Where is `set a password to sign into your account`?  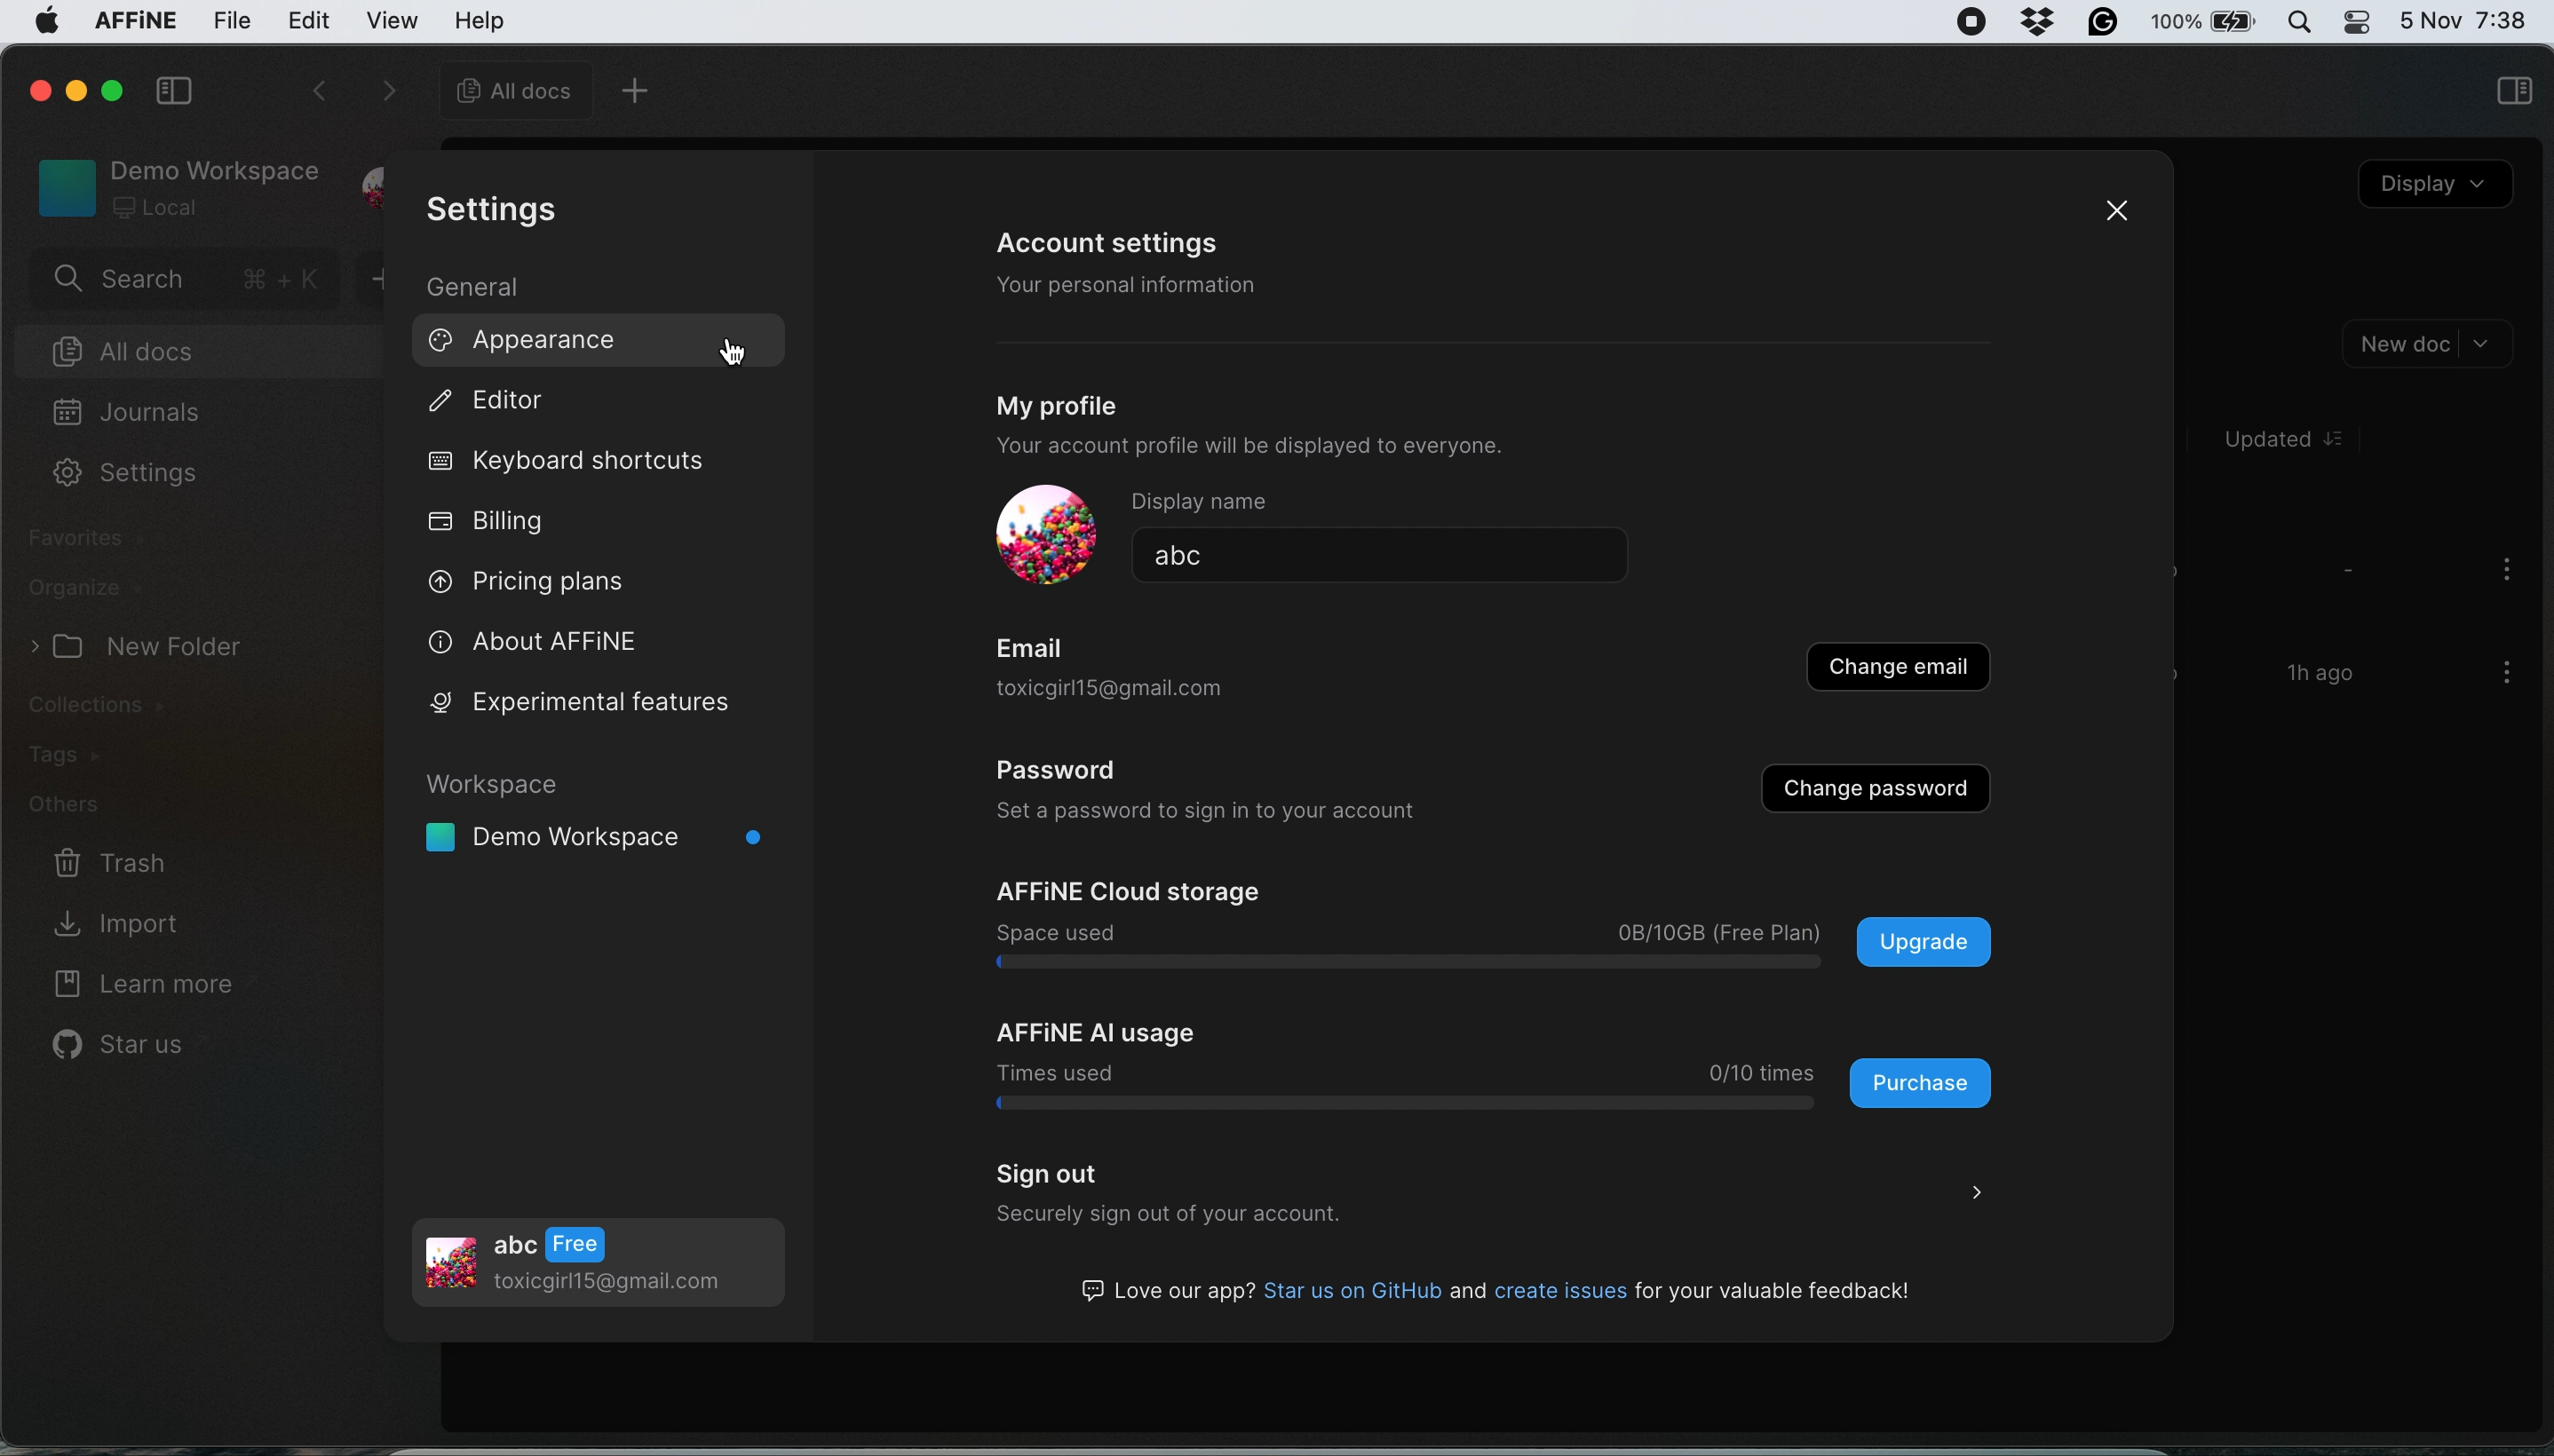 set a password to sign into your account is located at coordinates (1244, 811).